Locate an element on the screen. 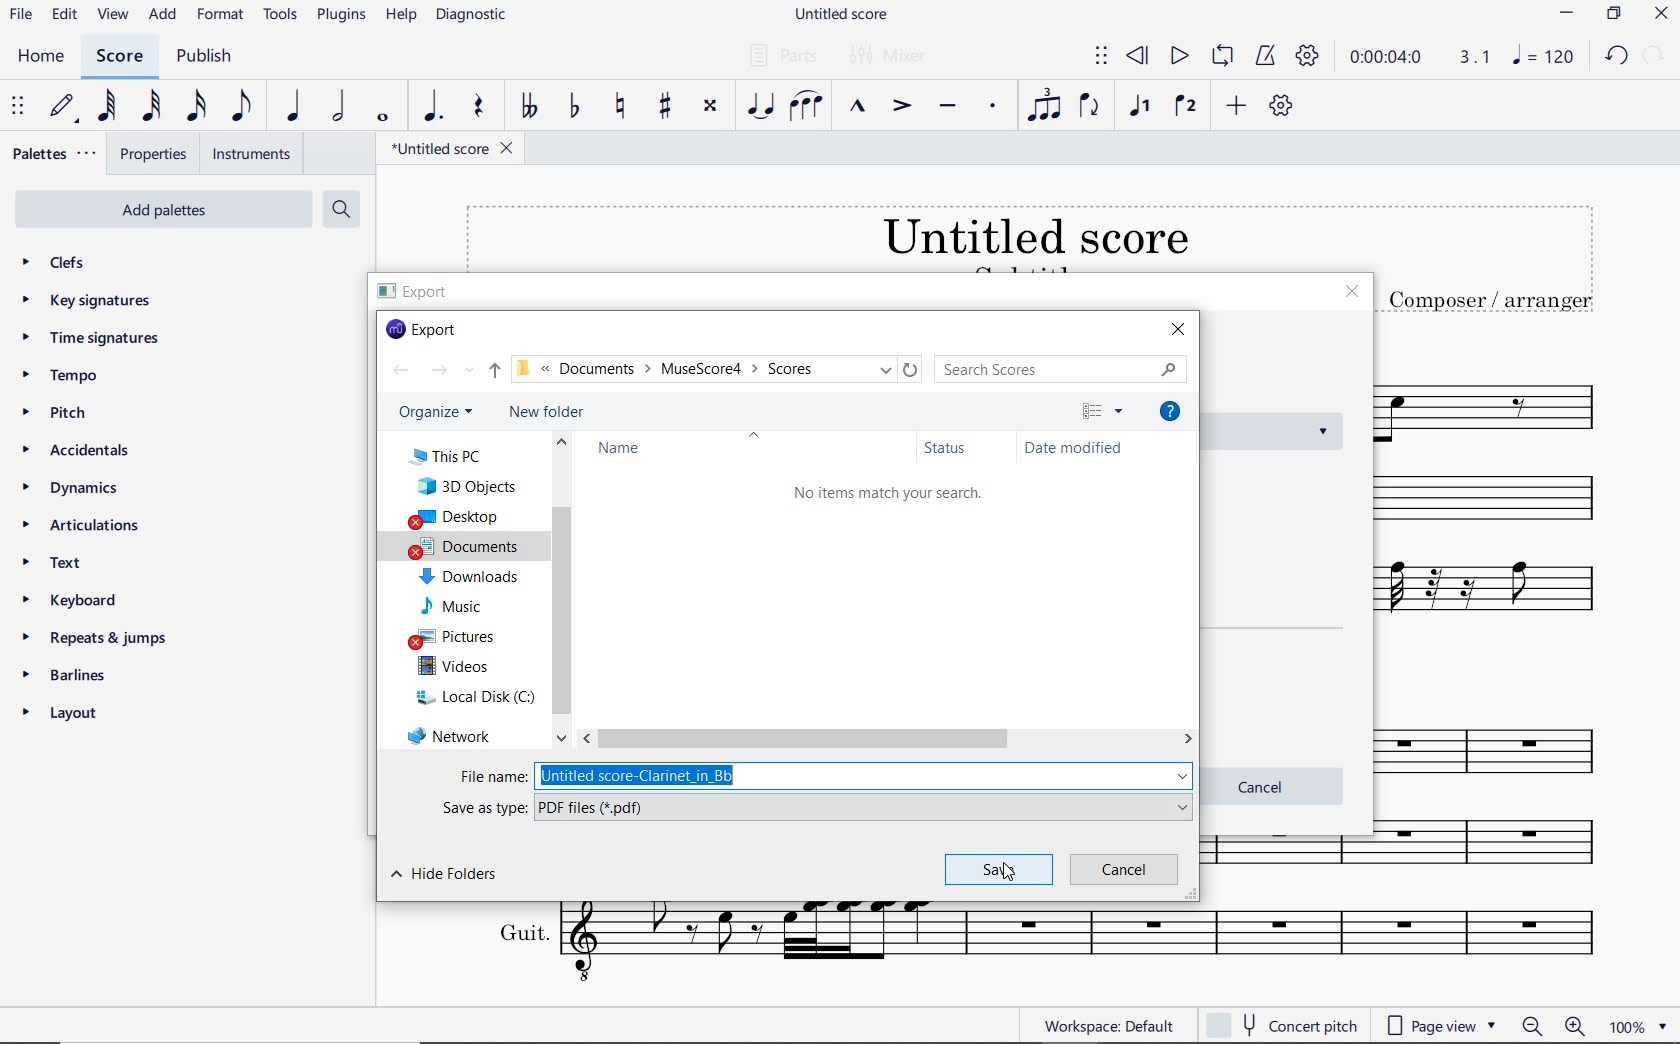  ADD is located at coordinates (164, 16).